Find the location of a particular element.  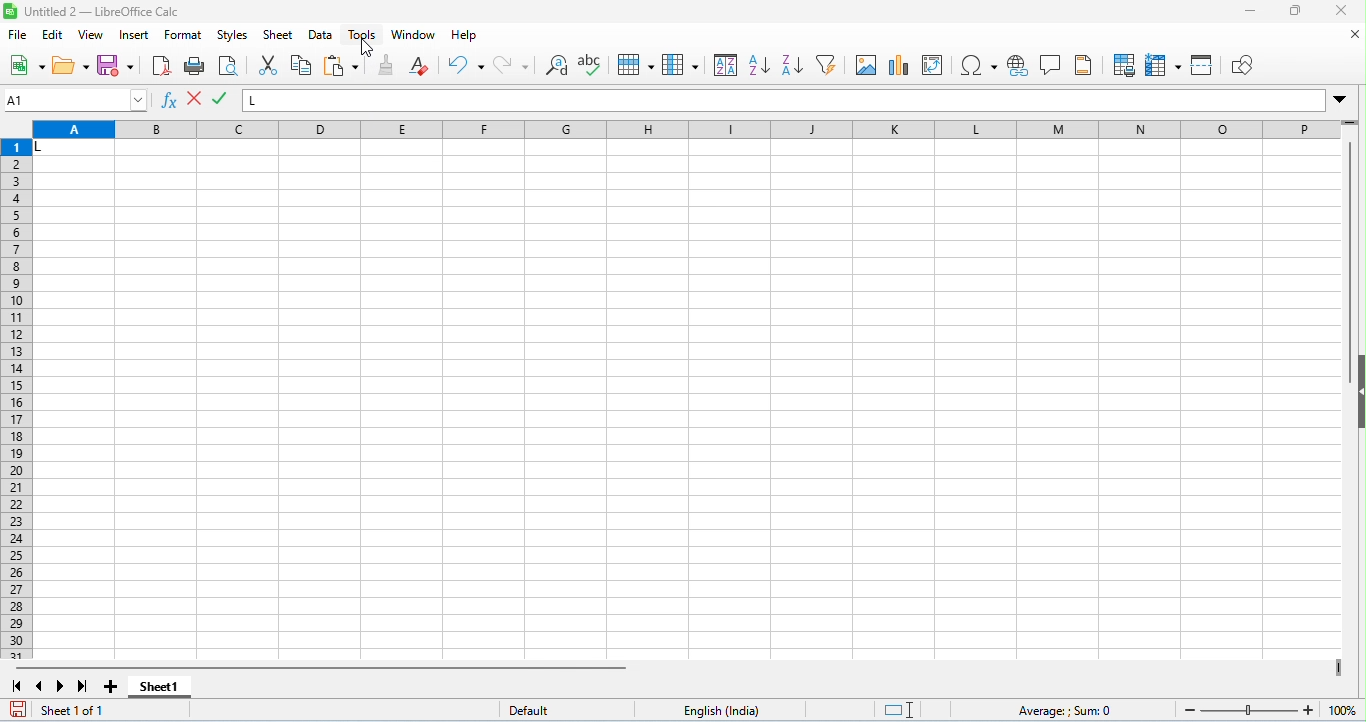

undo  is located at coordinates (466, 65).